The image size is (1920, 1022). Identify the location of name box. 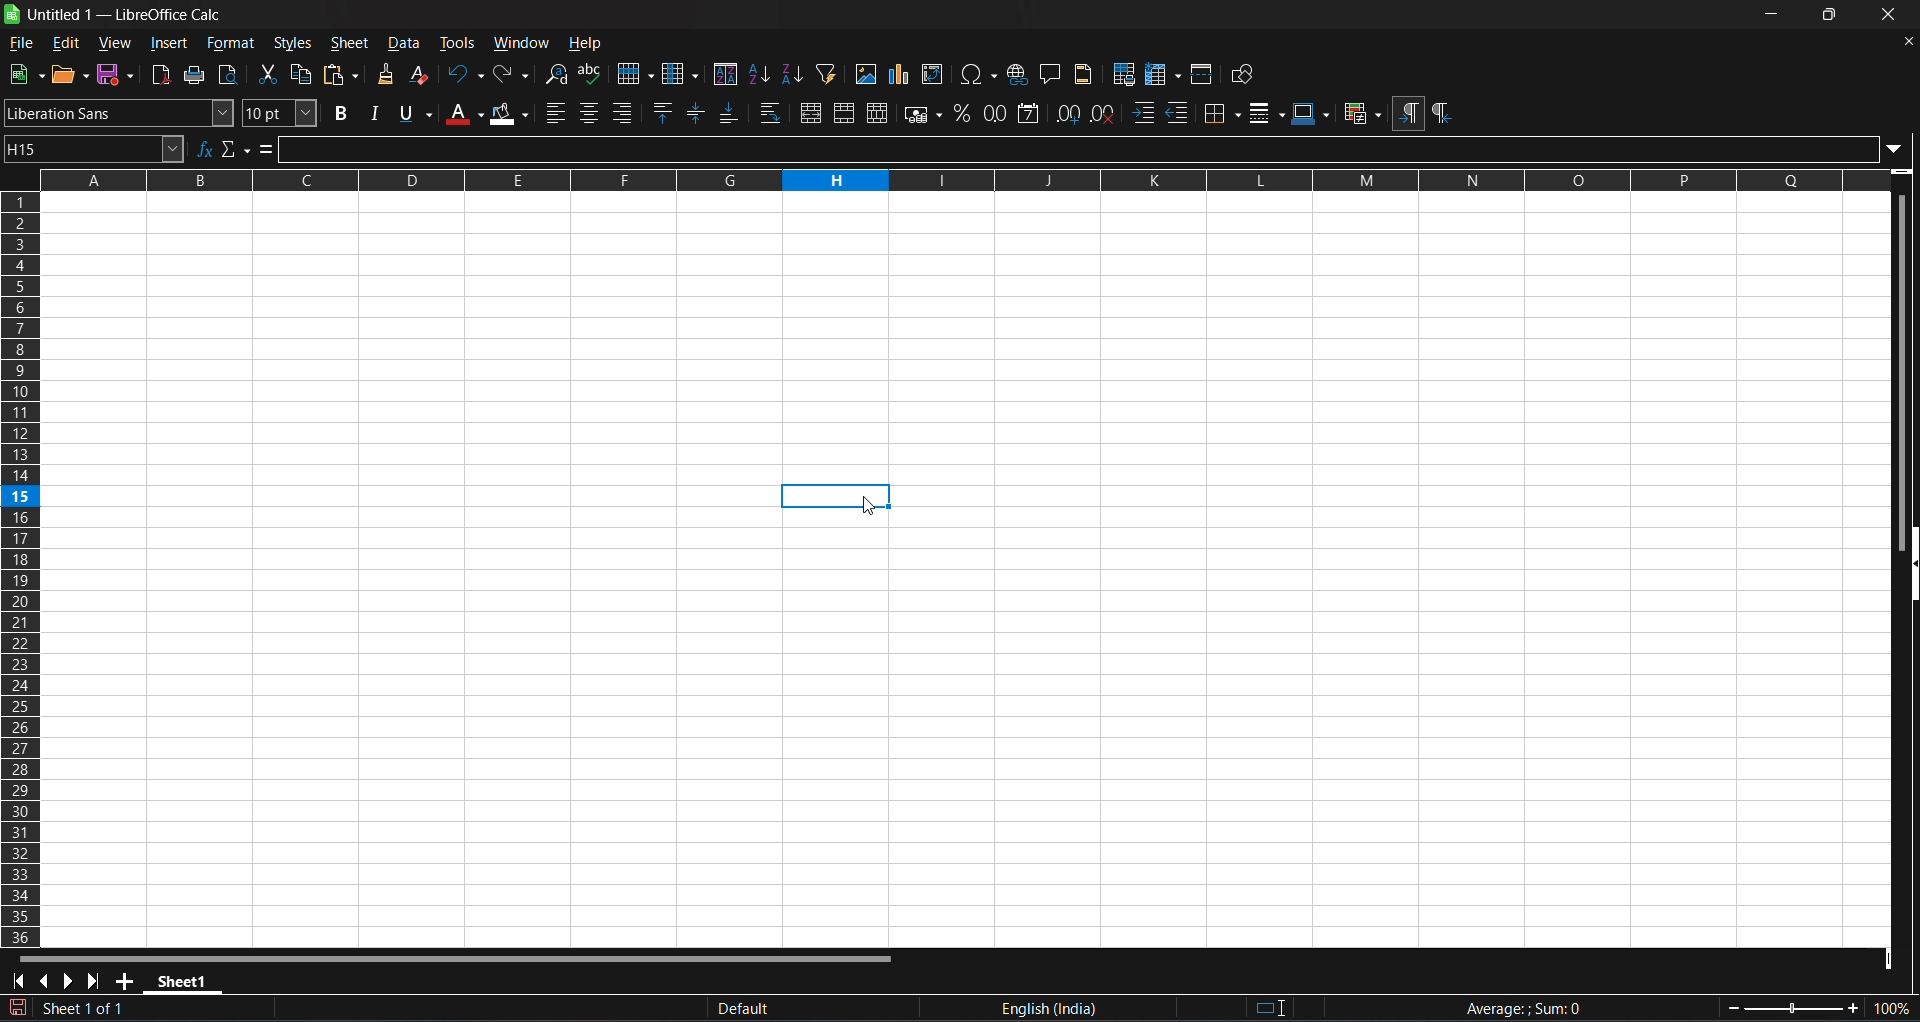
(95, 148).